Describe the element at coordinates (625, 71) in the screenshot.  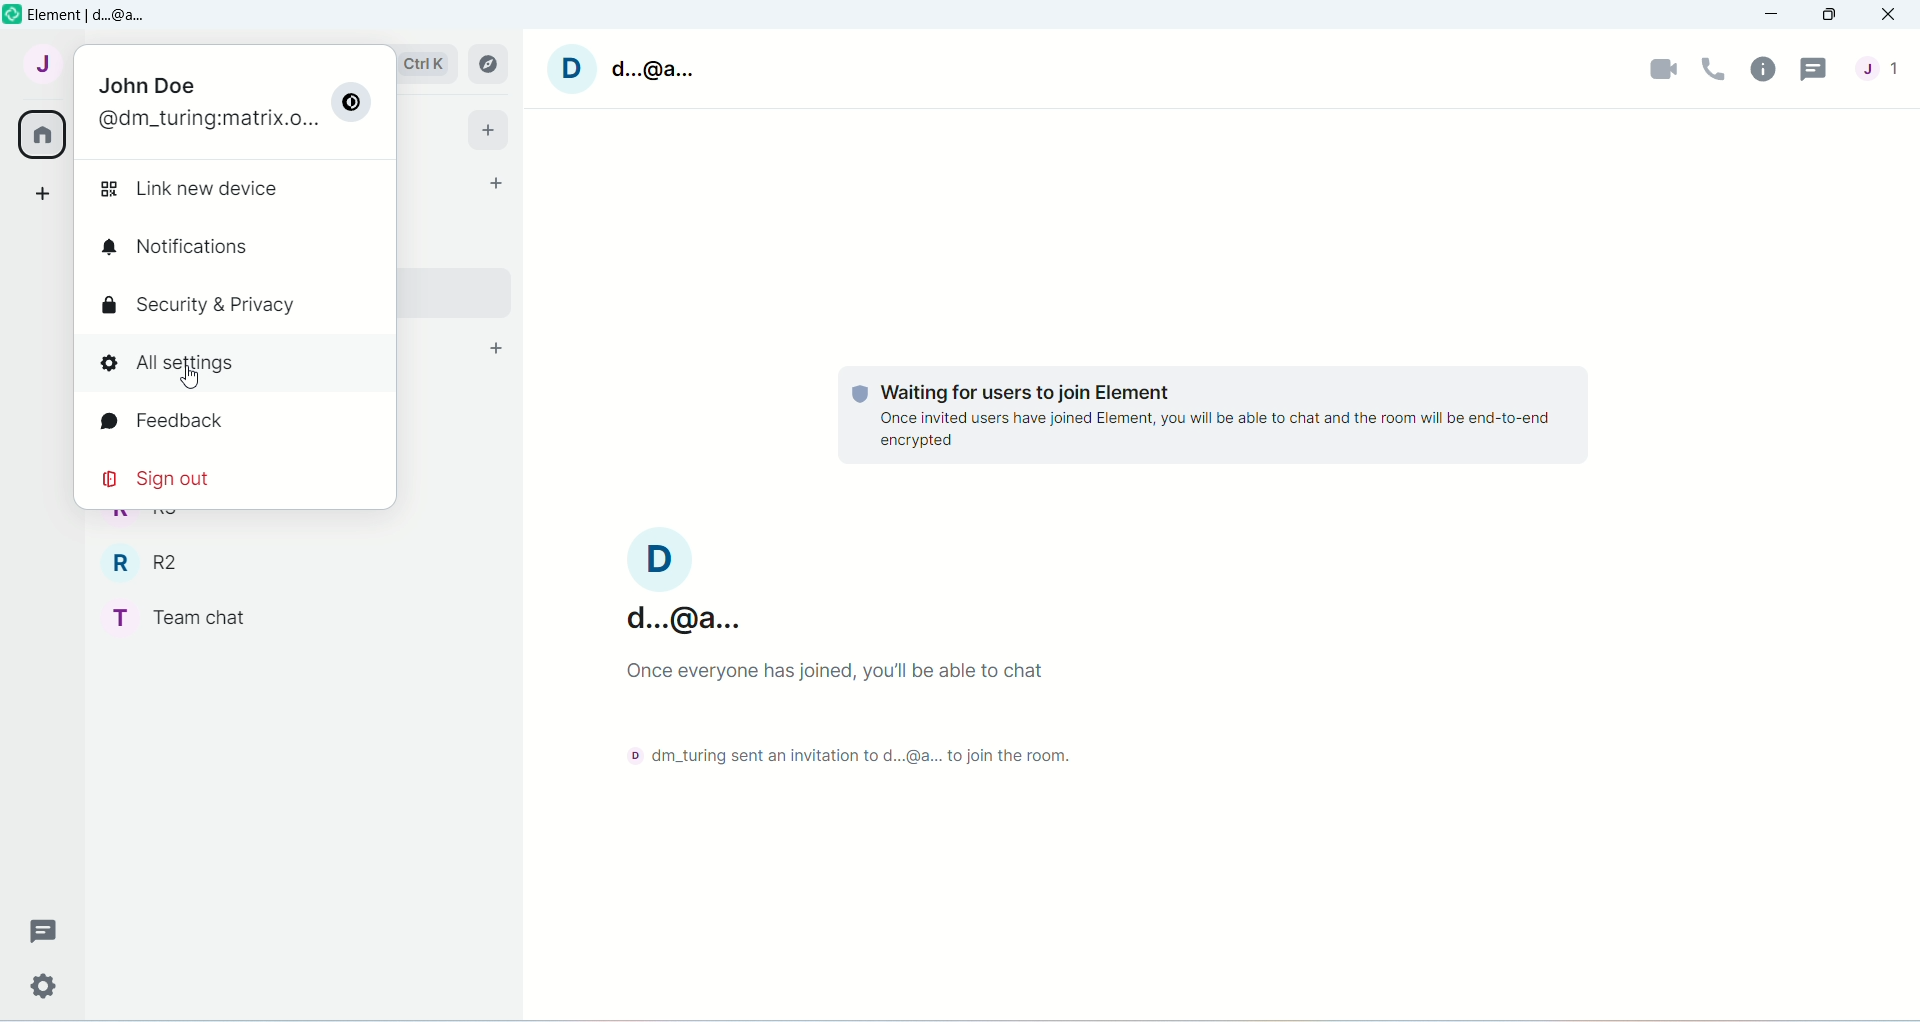
I see `Username- d..@a` at that location.